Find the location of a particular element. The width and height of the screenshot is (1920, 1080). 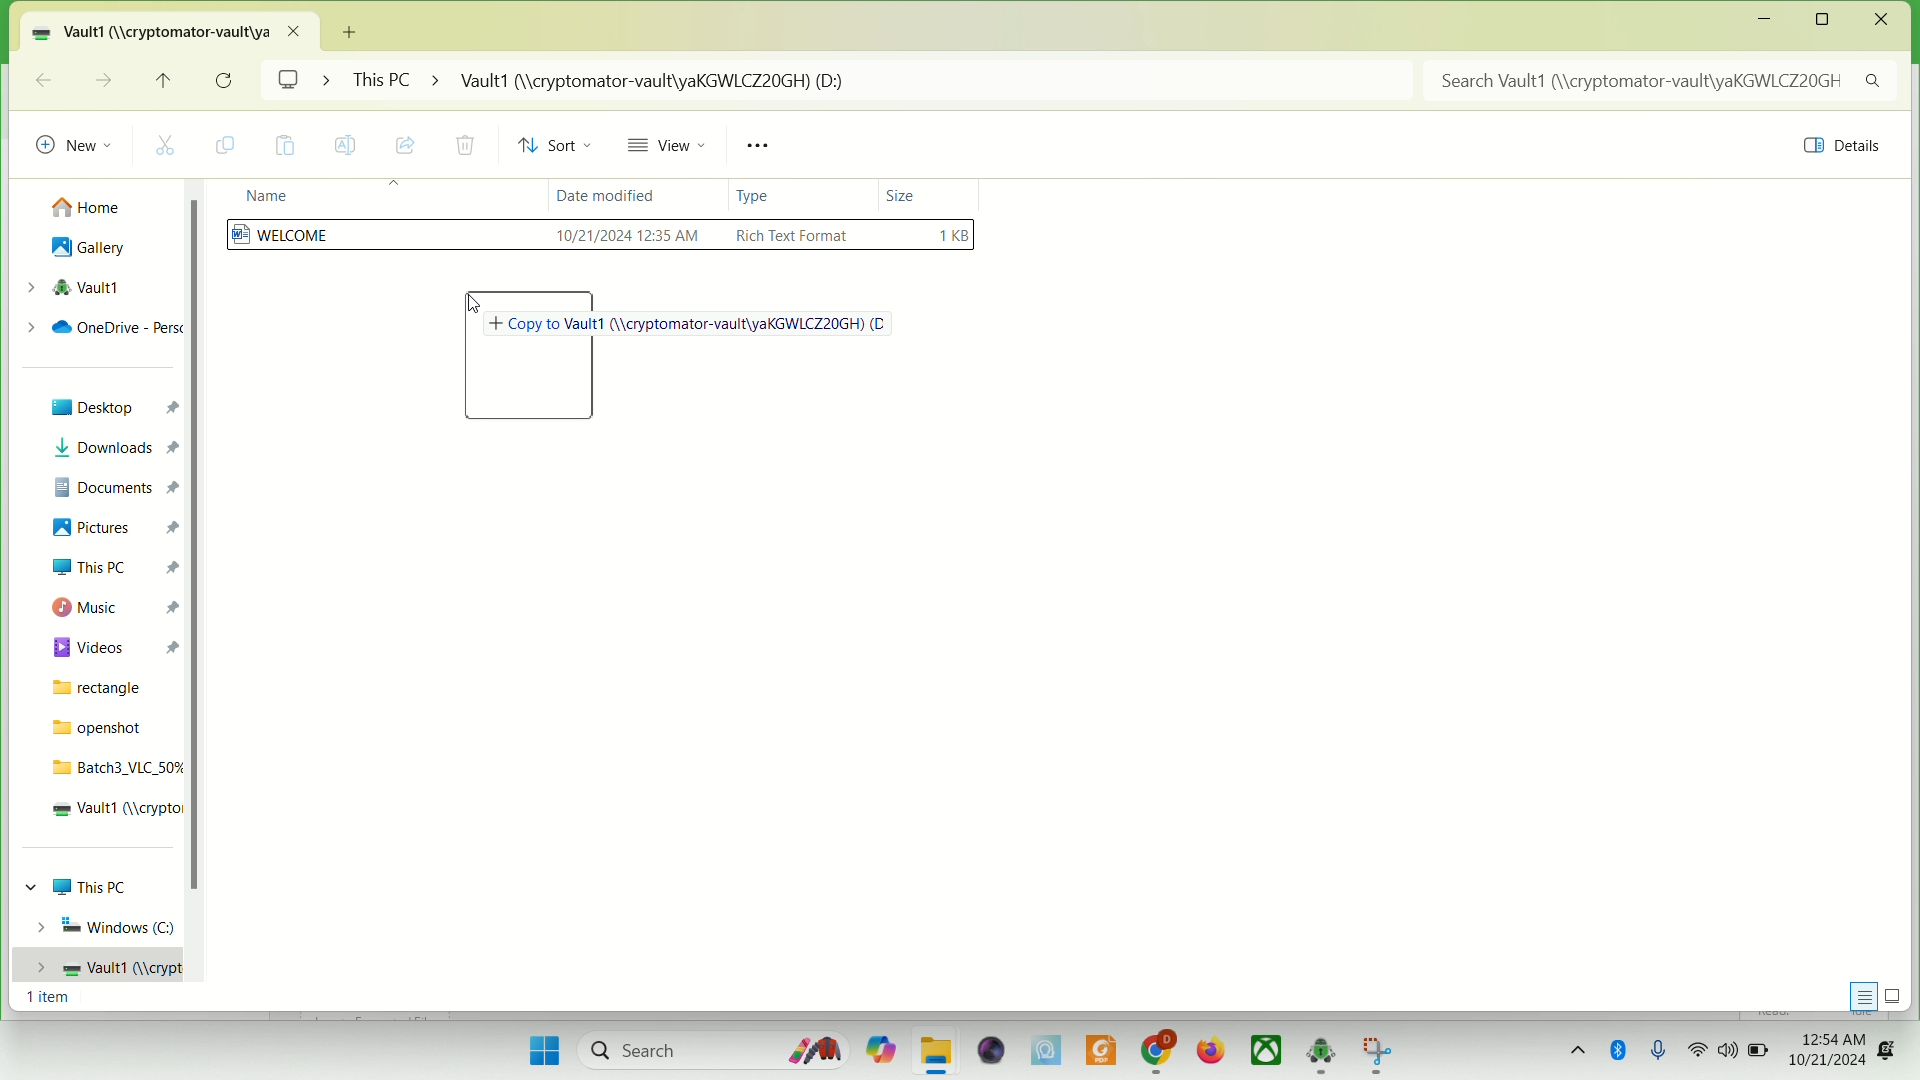

Add is located at coordinates (352, 25).